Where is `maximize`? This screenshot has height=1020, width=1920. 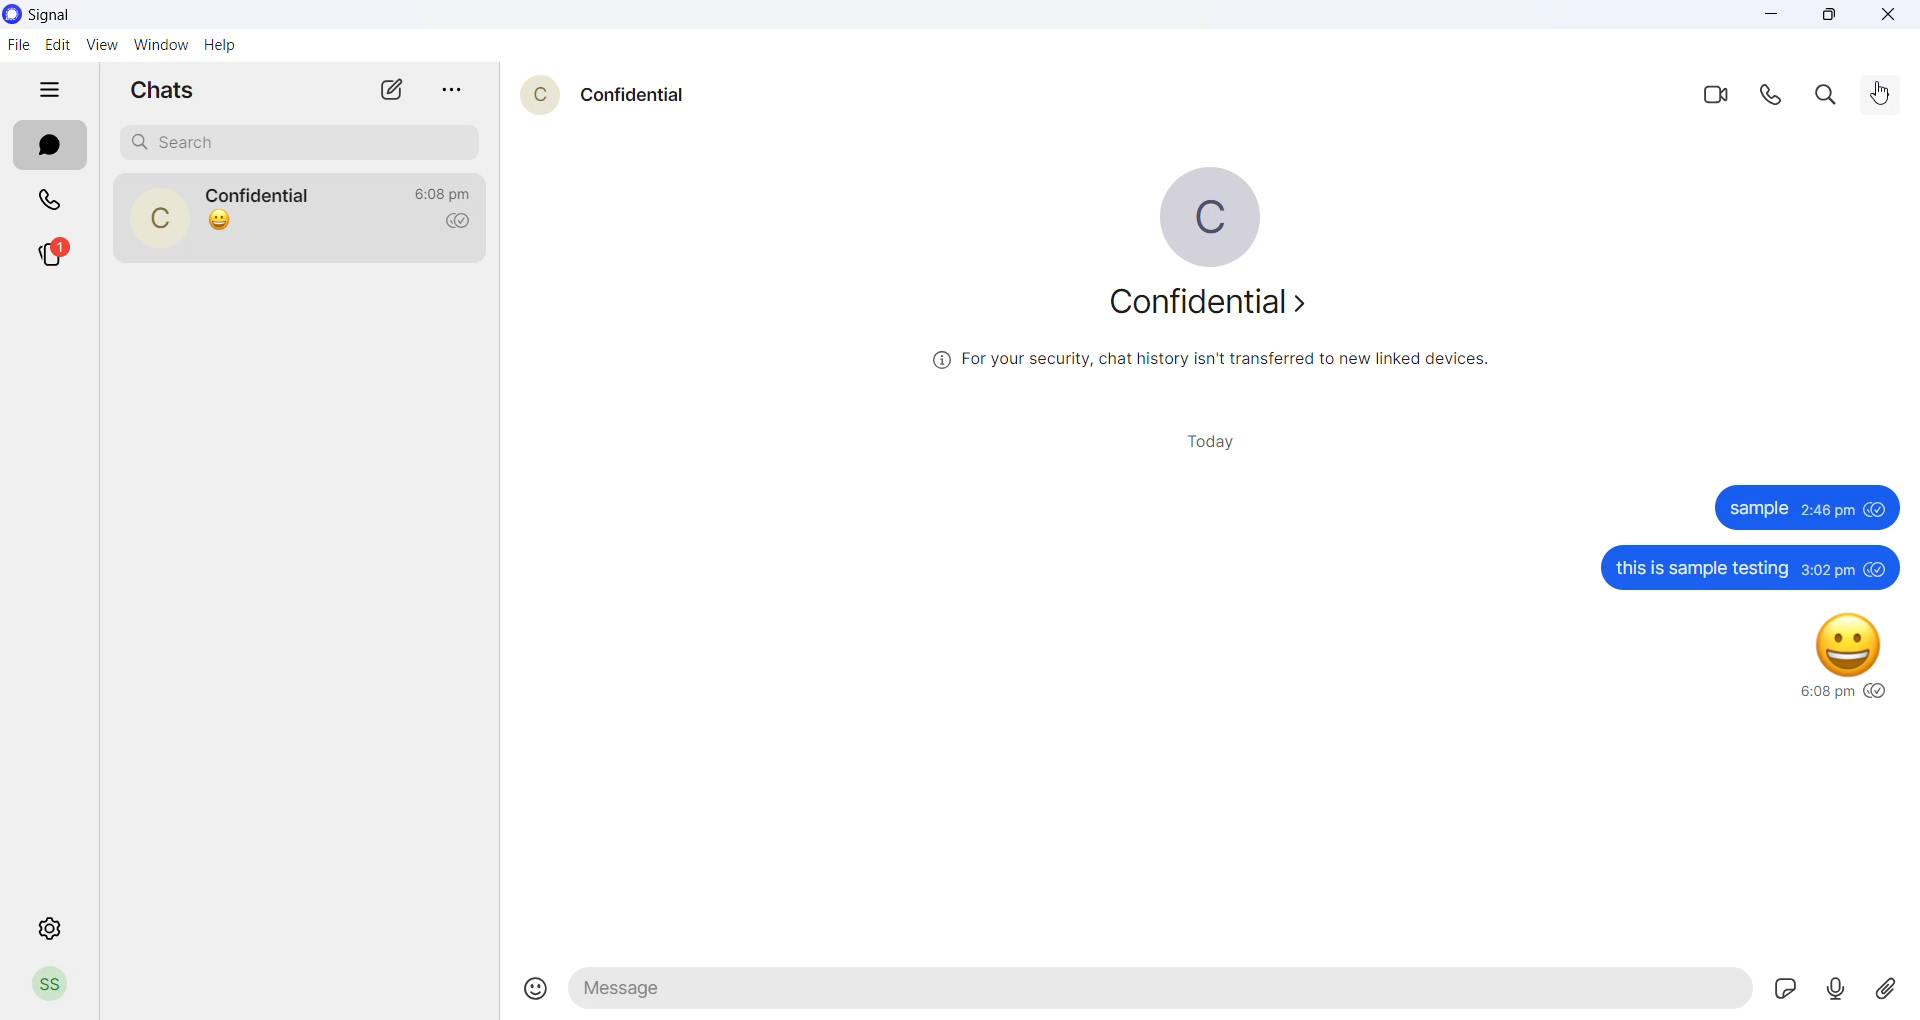
maximize is located at coordinates (1823, 15).